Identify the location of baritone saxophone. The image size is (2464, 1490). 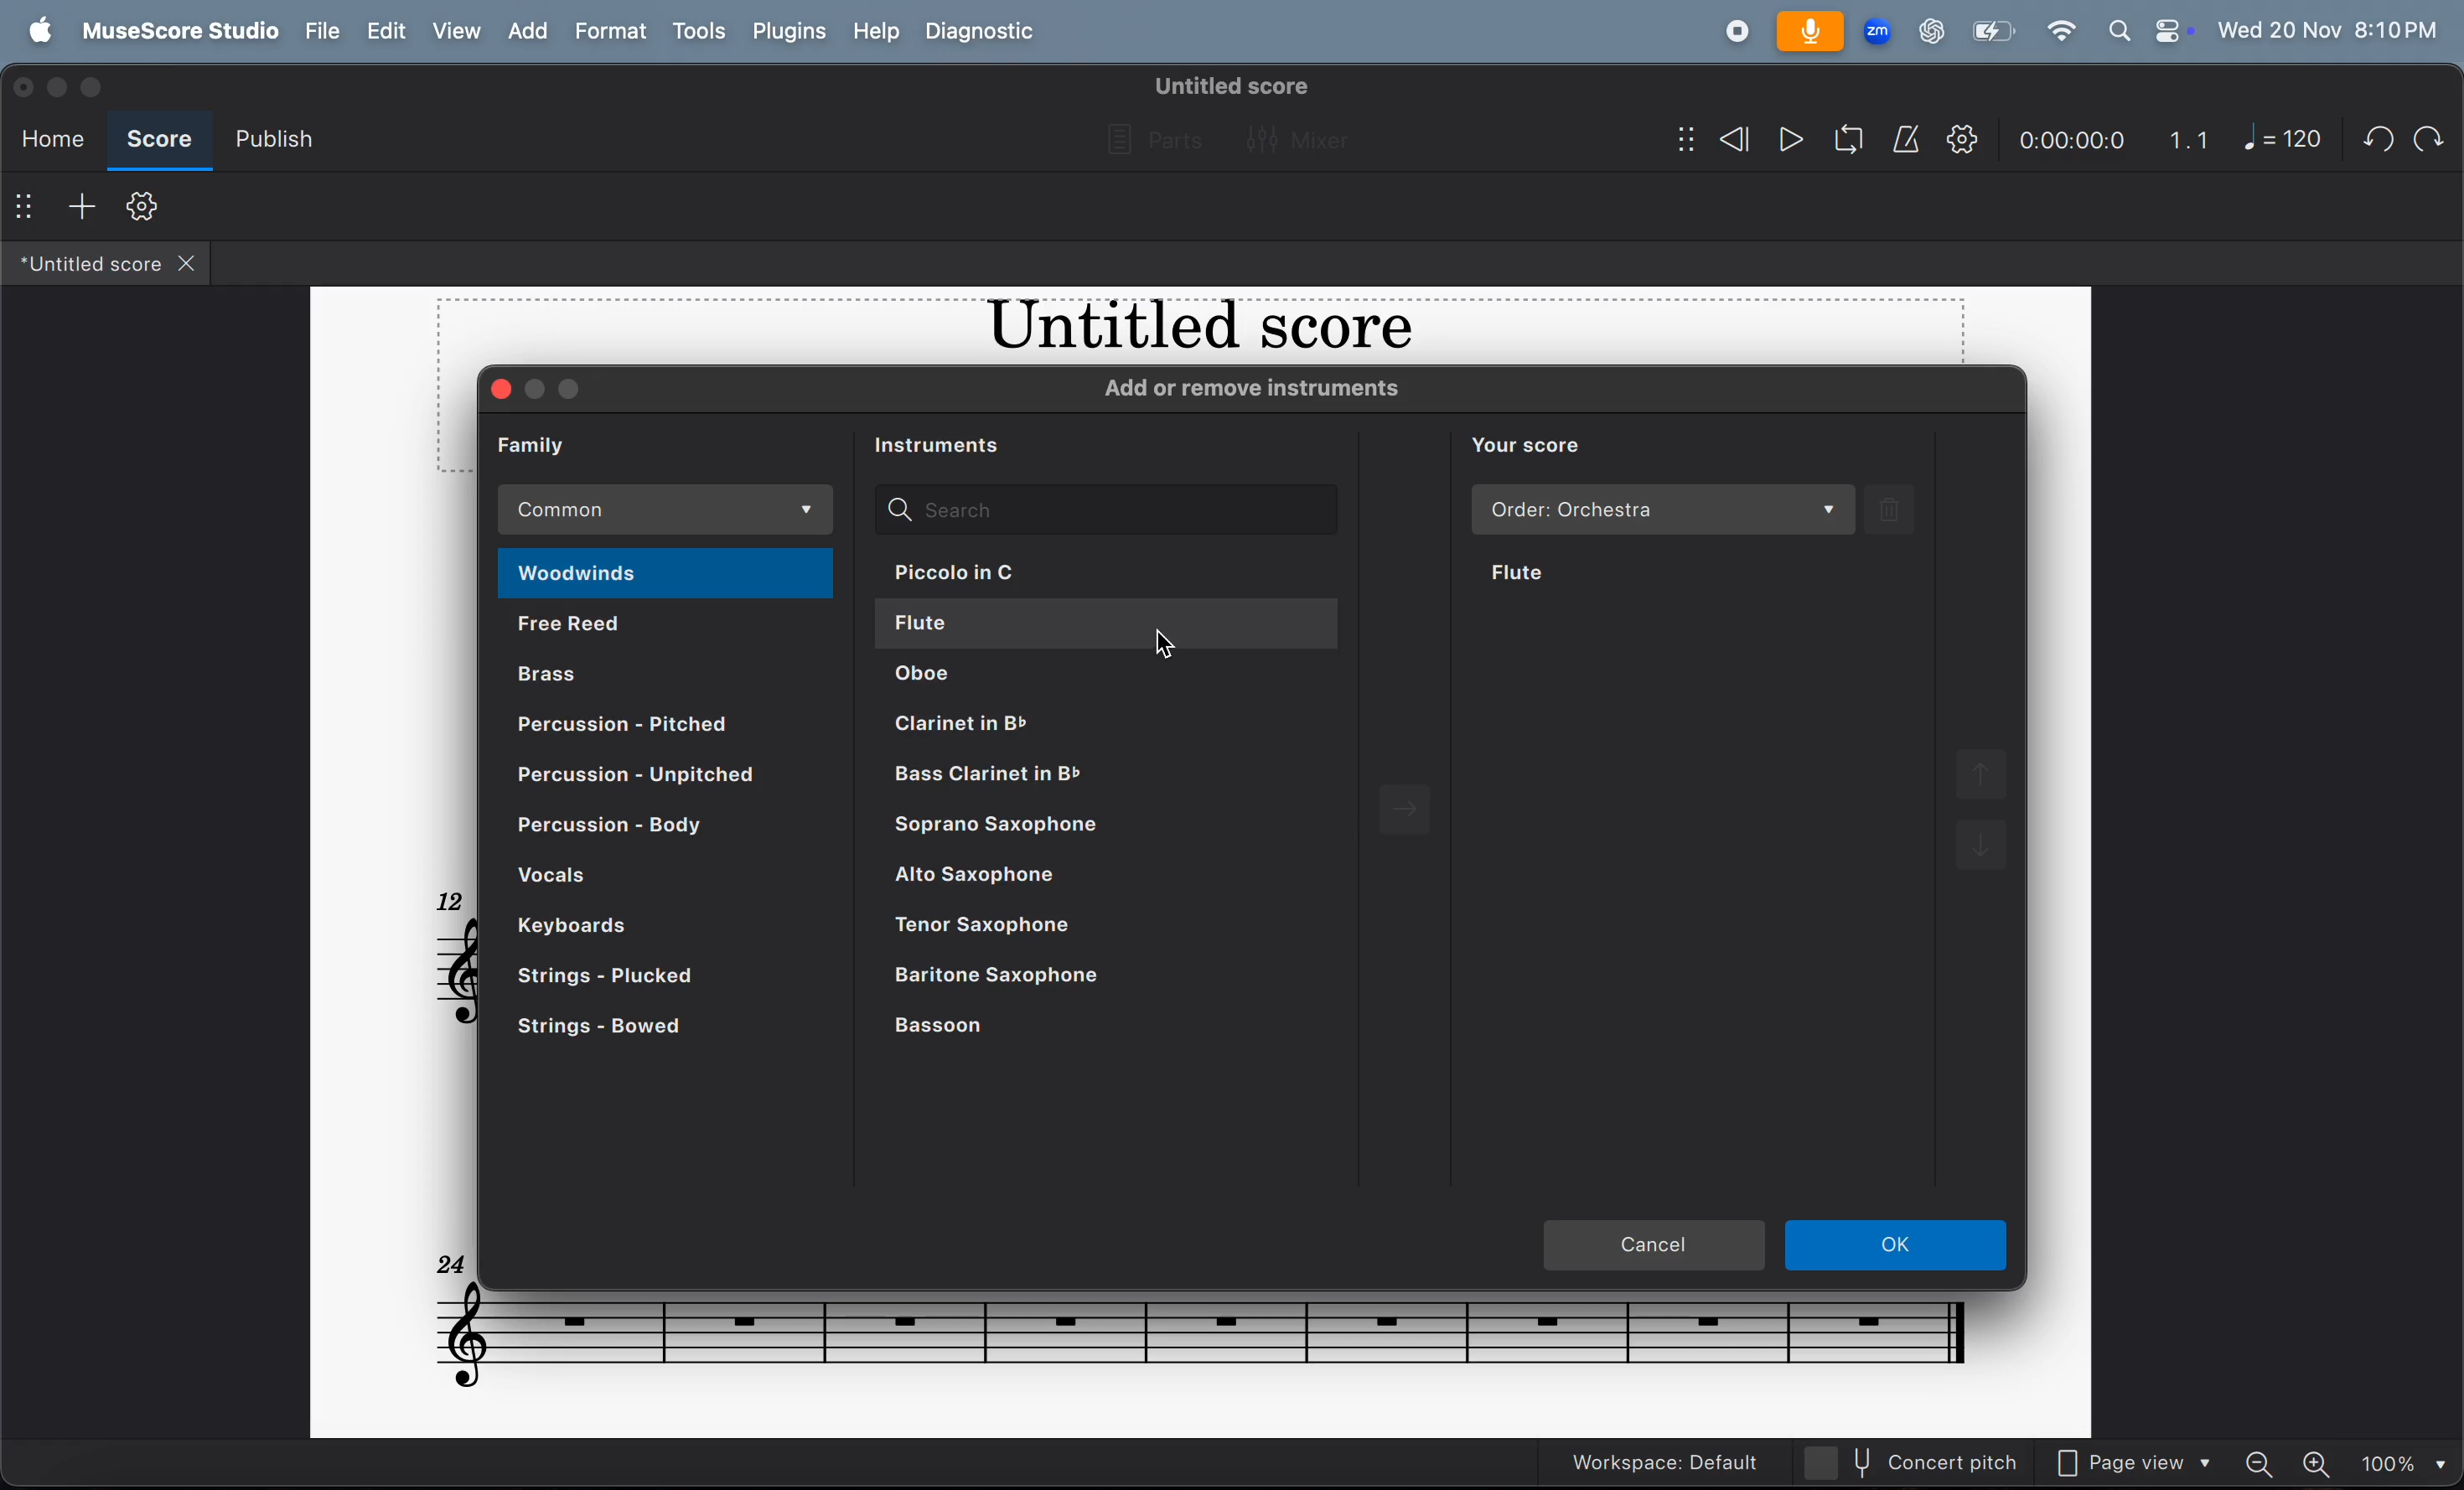
(1094, 978).